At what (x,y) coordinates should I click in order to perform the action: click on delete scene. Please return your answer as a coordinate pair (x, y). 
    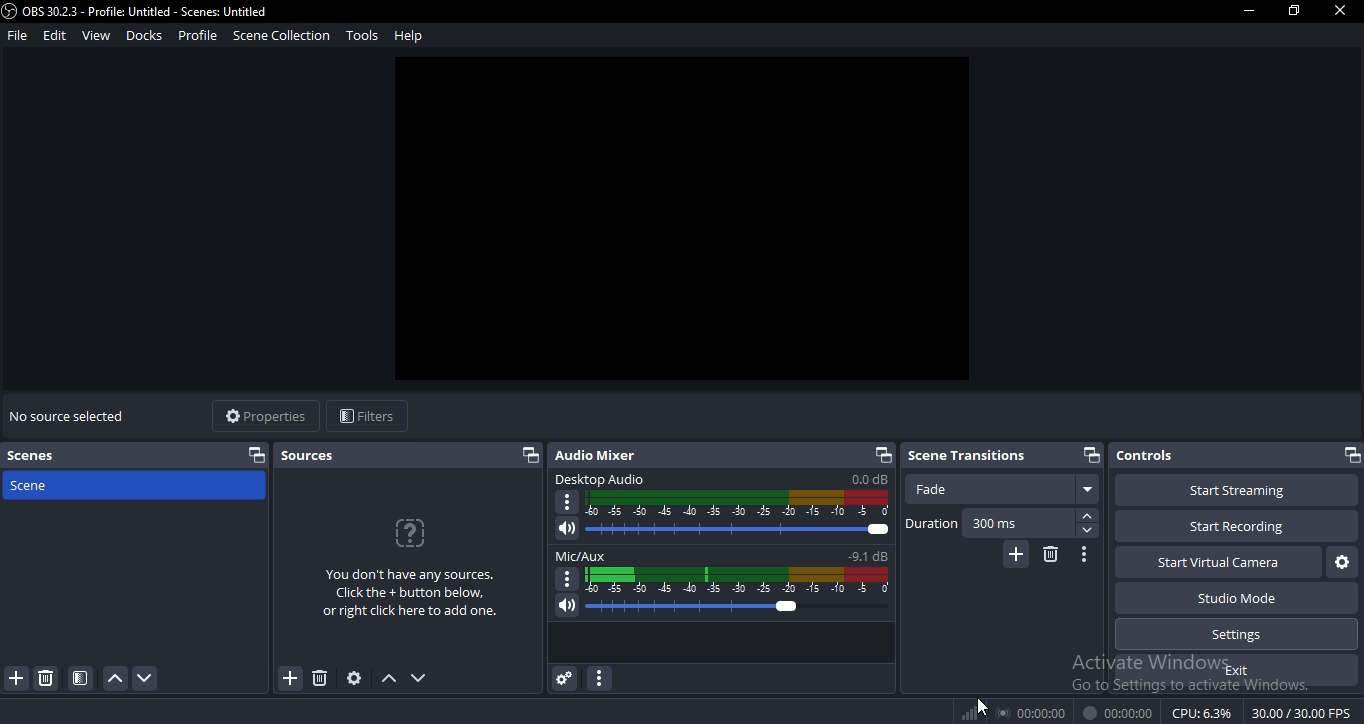
    Looking at the image, I should click on (47, 681).